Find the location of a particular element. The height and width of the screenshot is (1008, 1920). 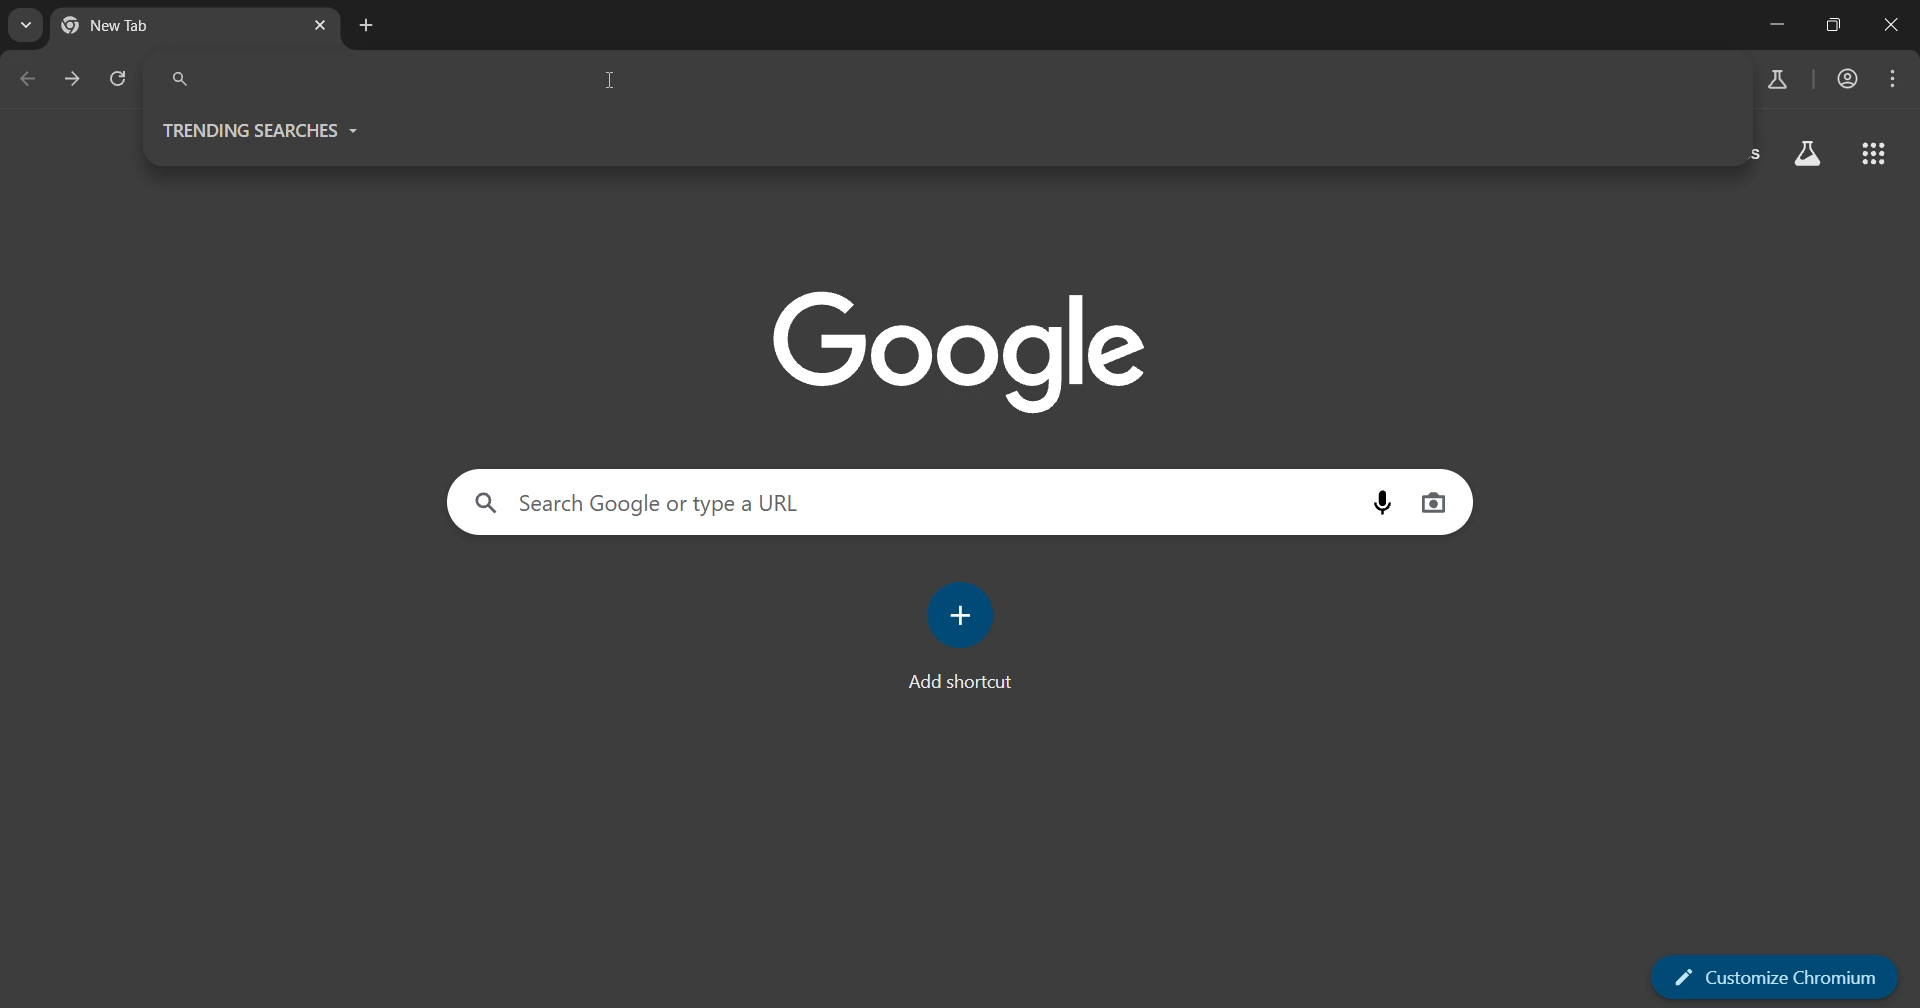

search labs is located at coordinates (1774, 78).